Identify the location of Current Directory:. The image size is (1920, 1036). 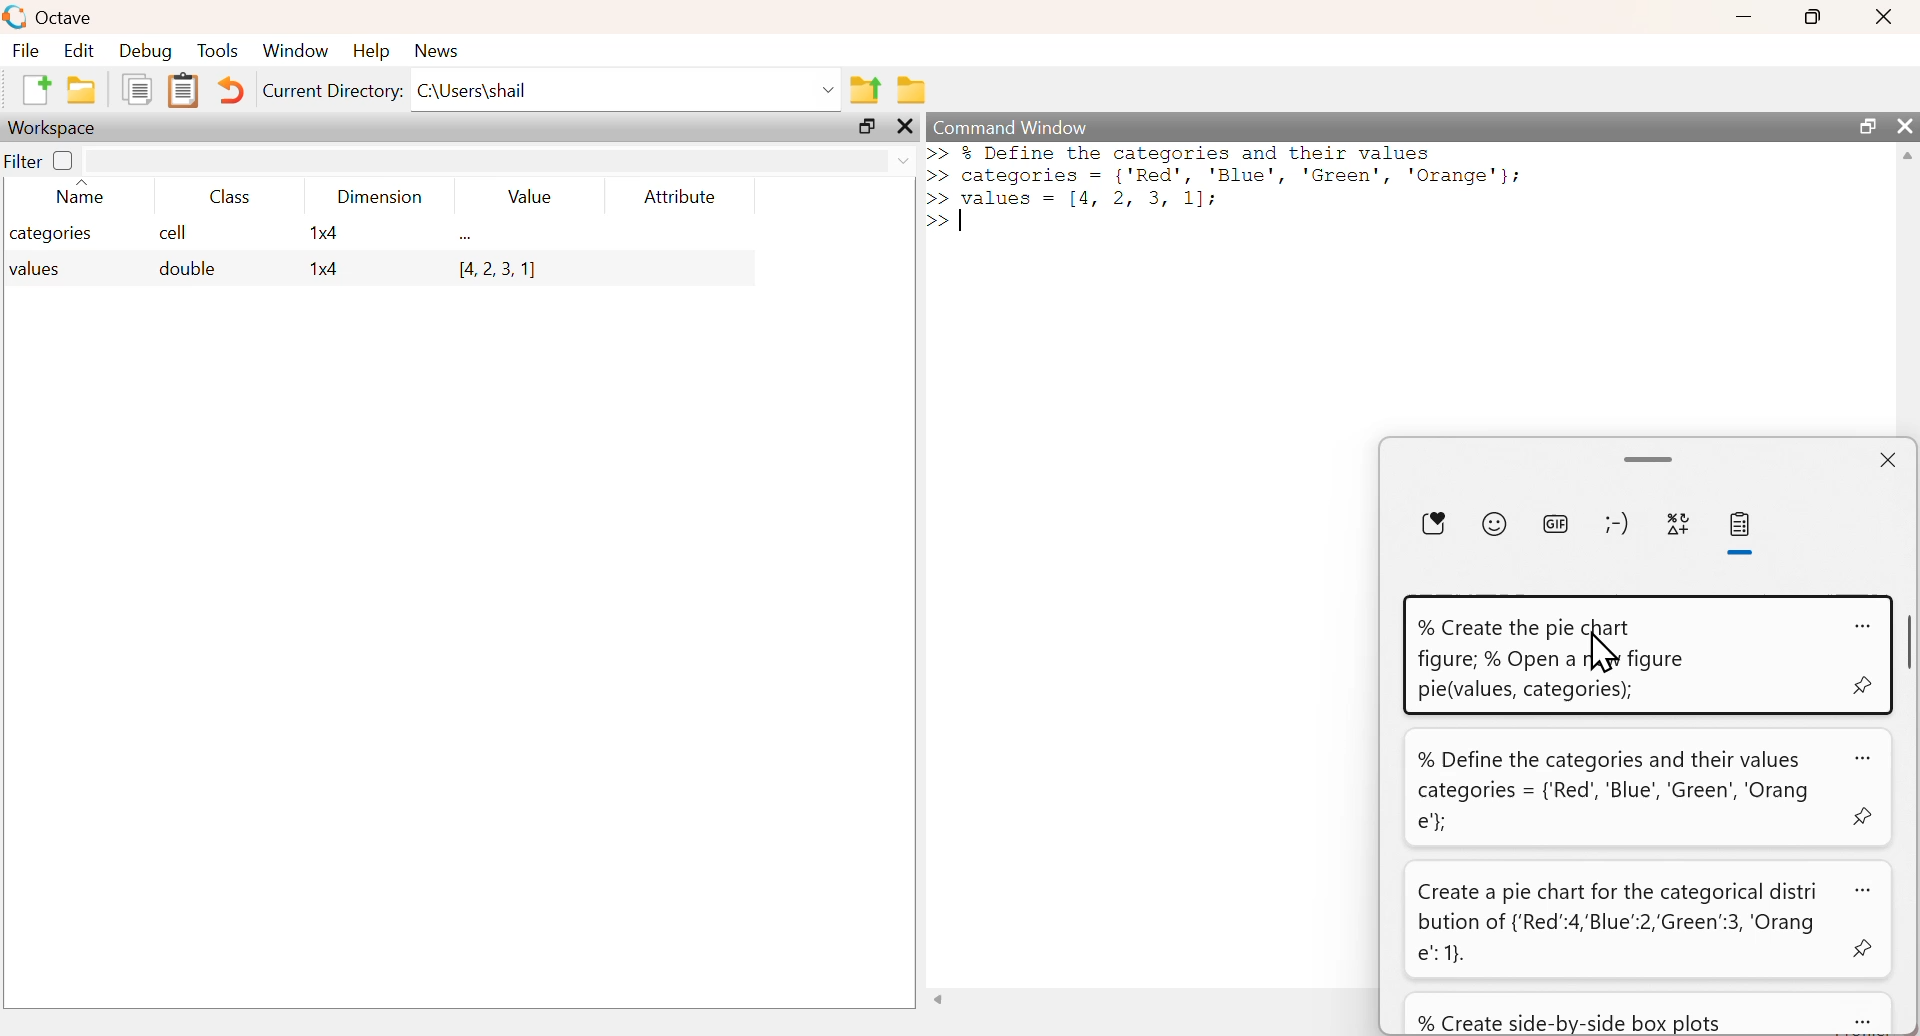
(332, 90).